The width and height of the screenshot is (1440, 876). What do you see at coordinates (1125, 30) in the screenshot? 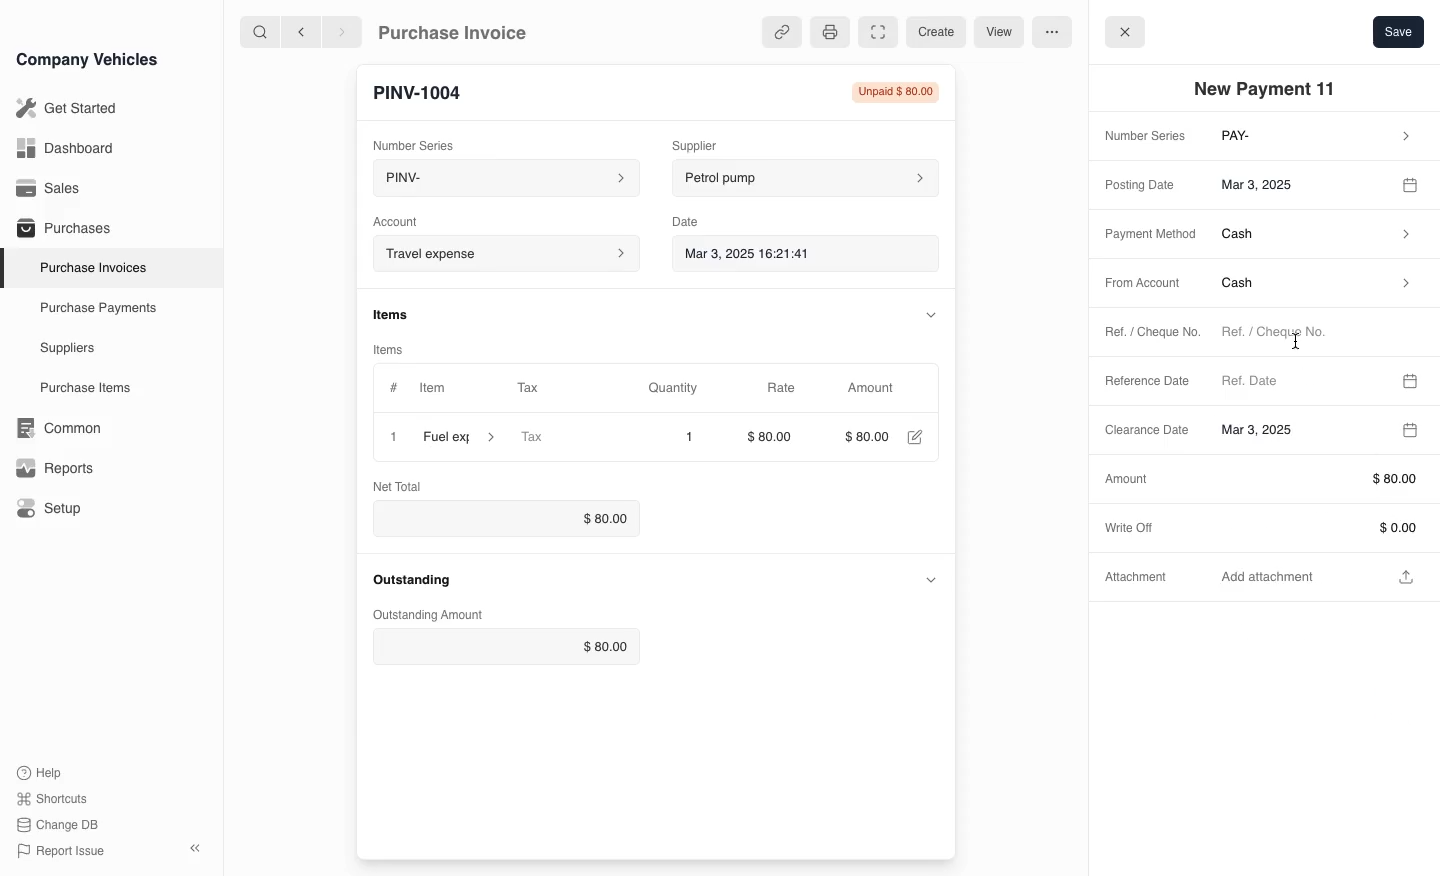
I see `close` at bounding box center [1125, 30].